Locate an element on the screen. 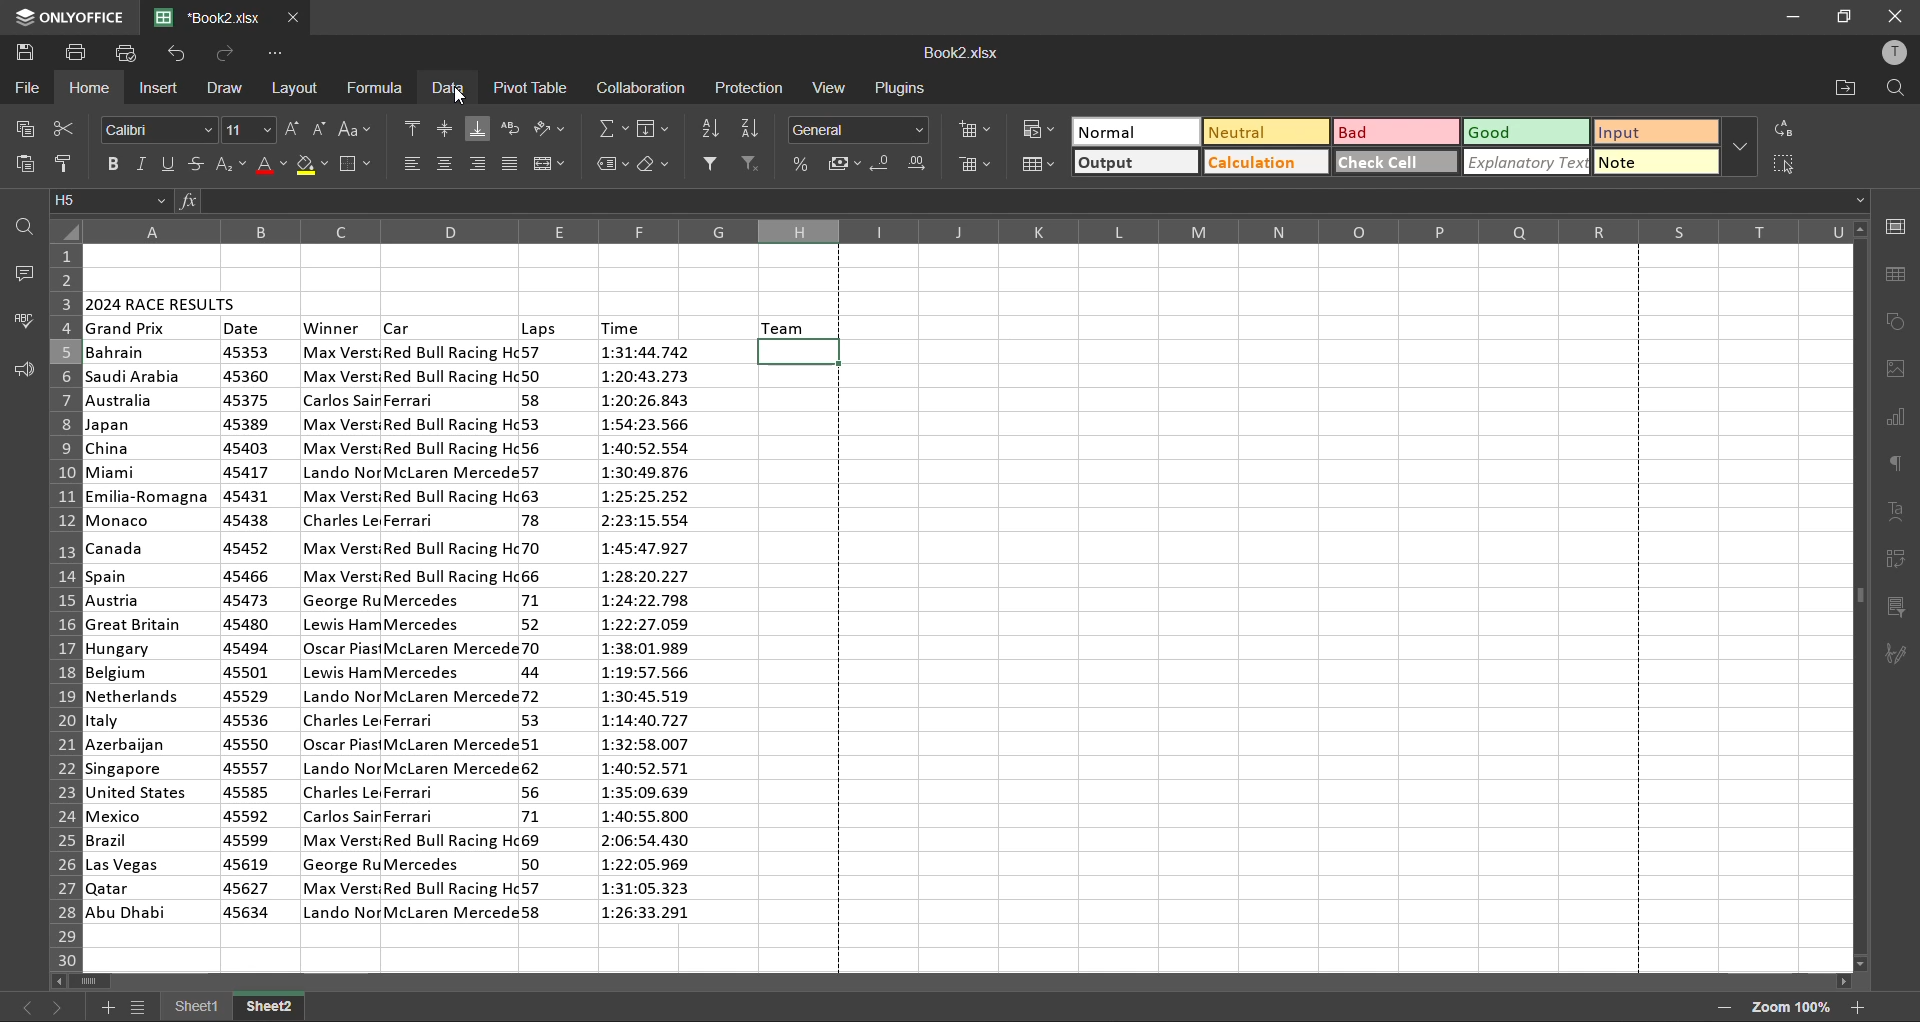 This screenshot has height=1022, width=1920. quick print is located at coordinates (124, 53).